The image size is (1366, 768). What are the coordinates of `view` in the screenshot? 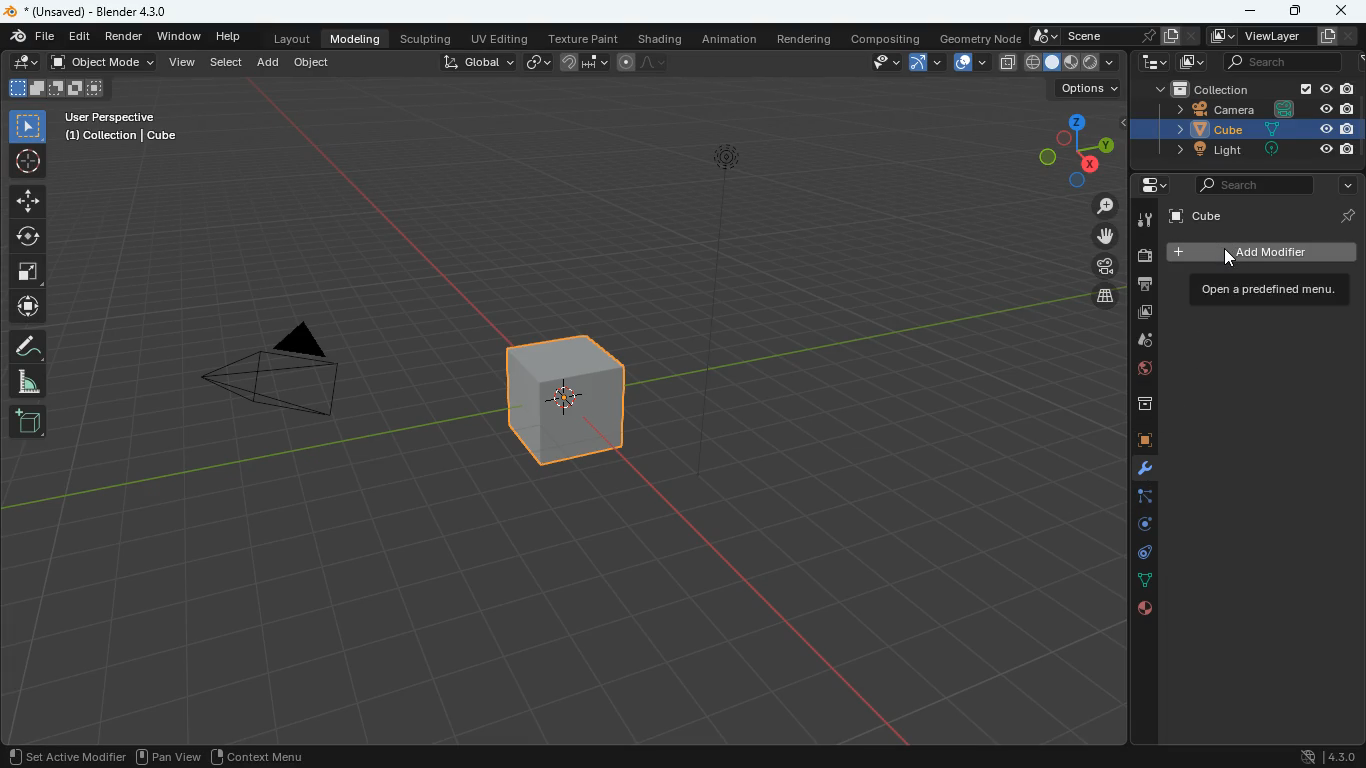 It's located at (184, 63).